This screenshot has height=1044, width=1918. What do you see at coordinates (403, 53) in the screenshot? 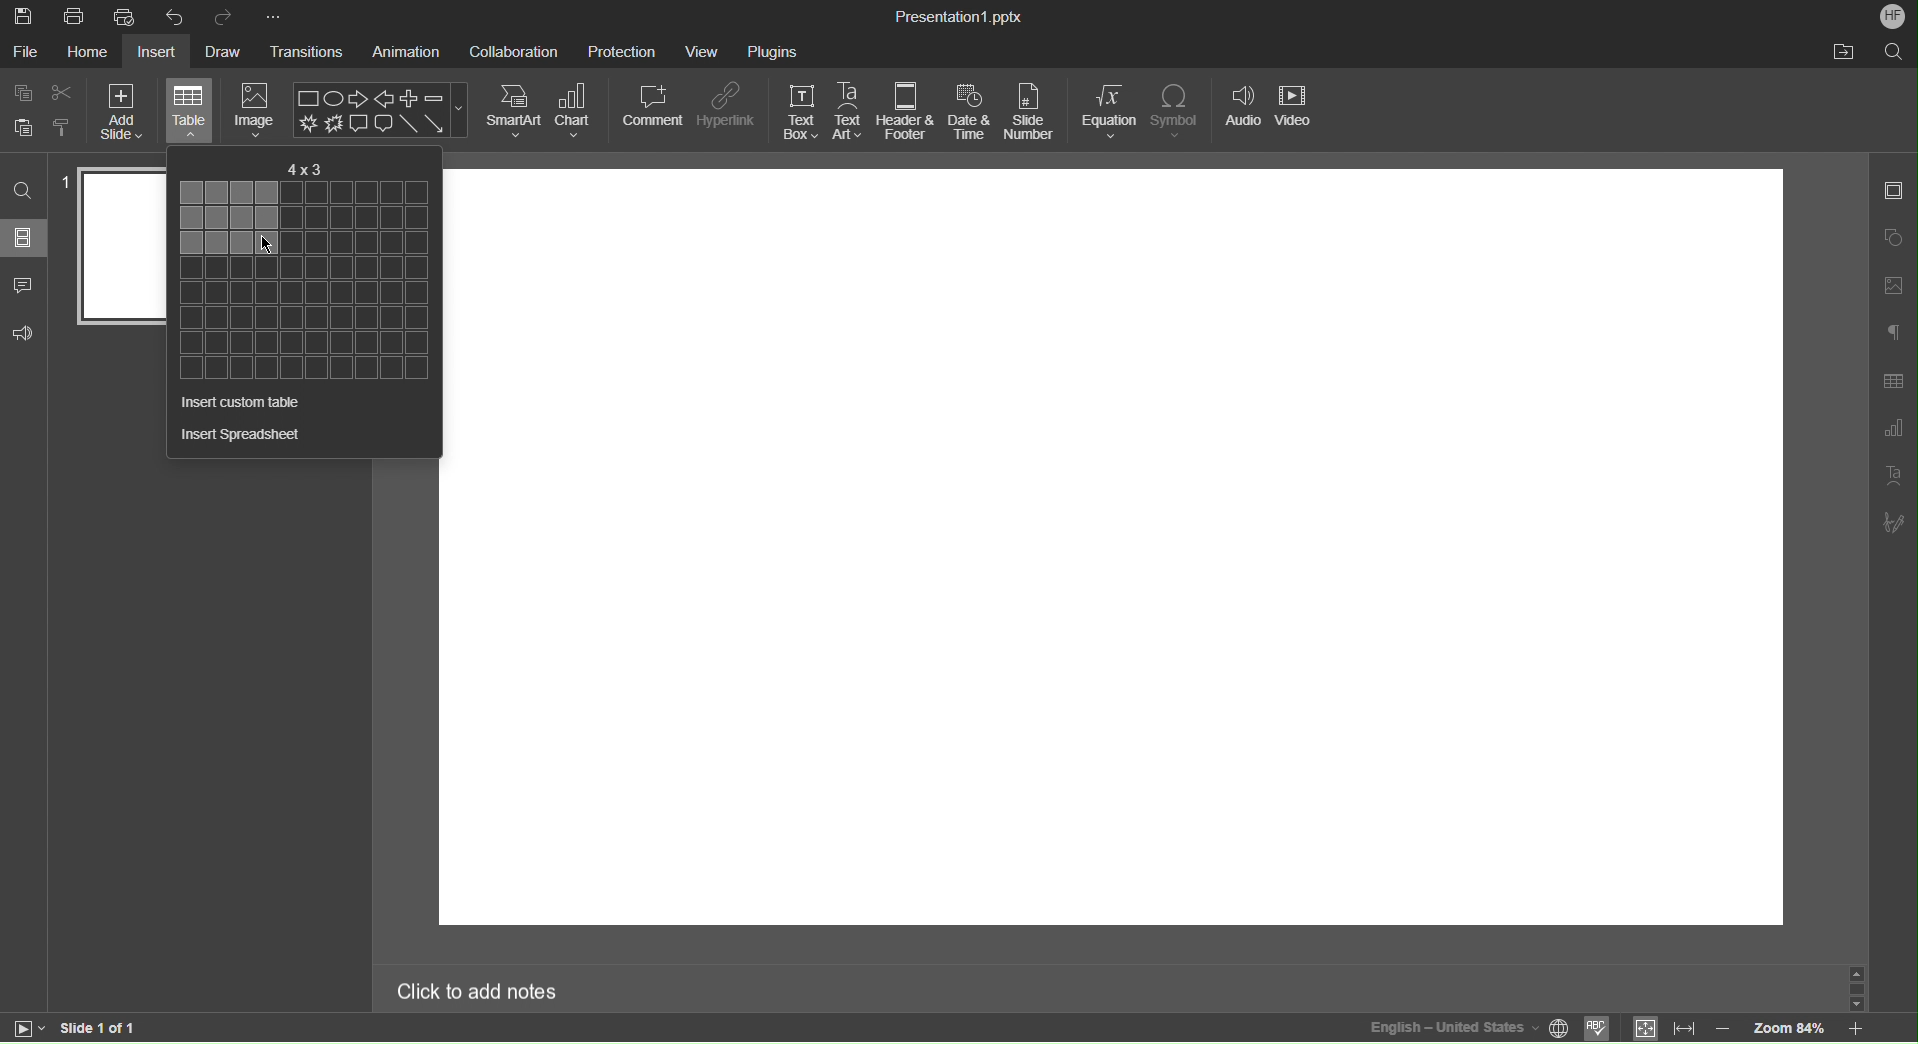
I see `Animation` at bounding box center [403, 53].